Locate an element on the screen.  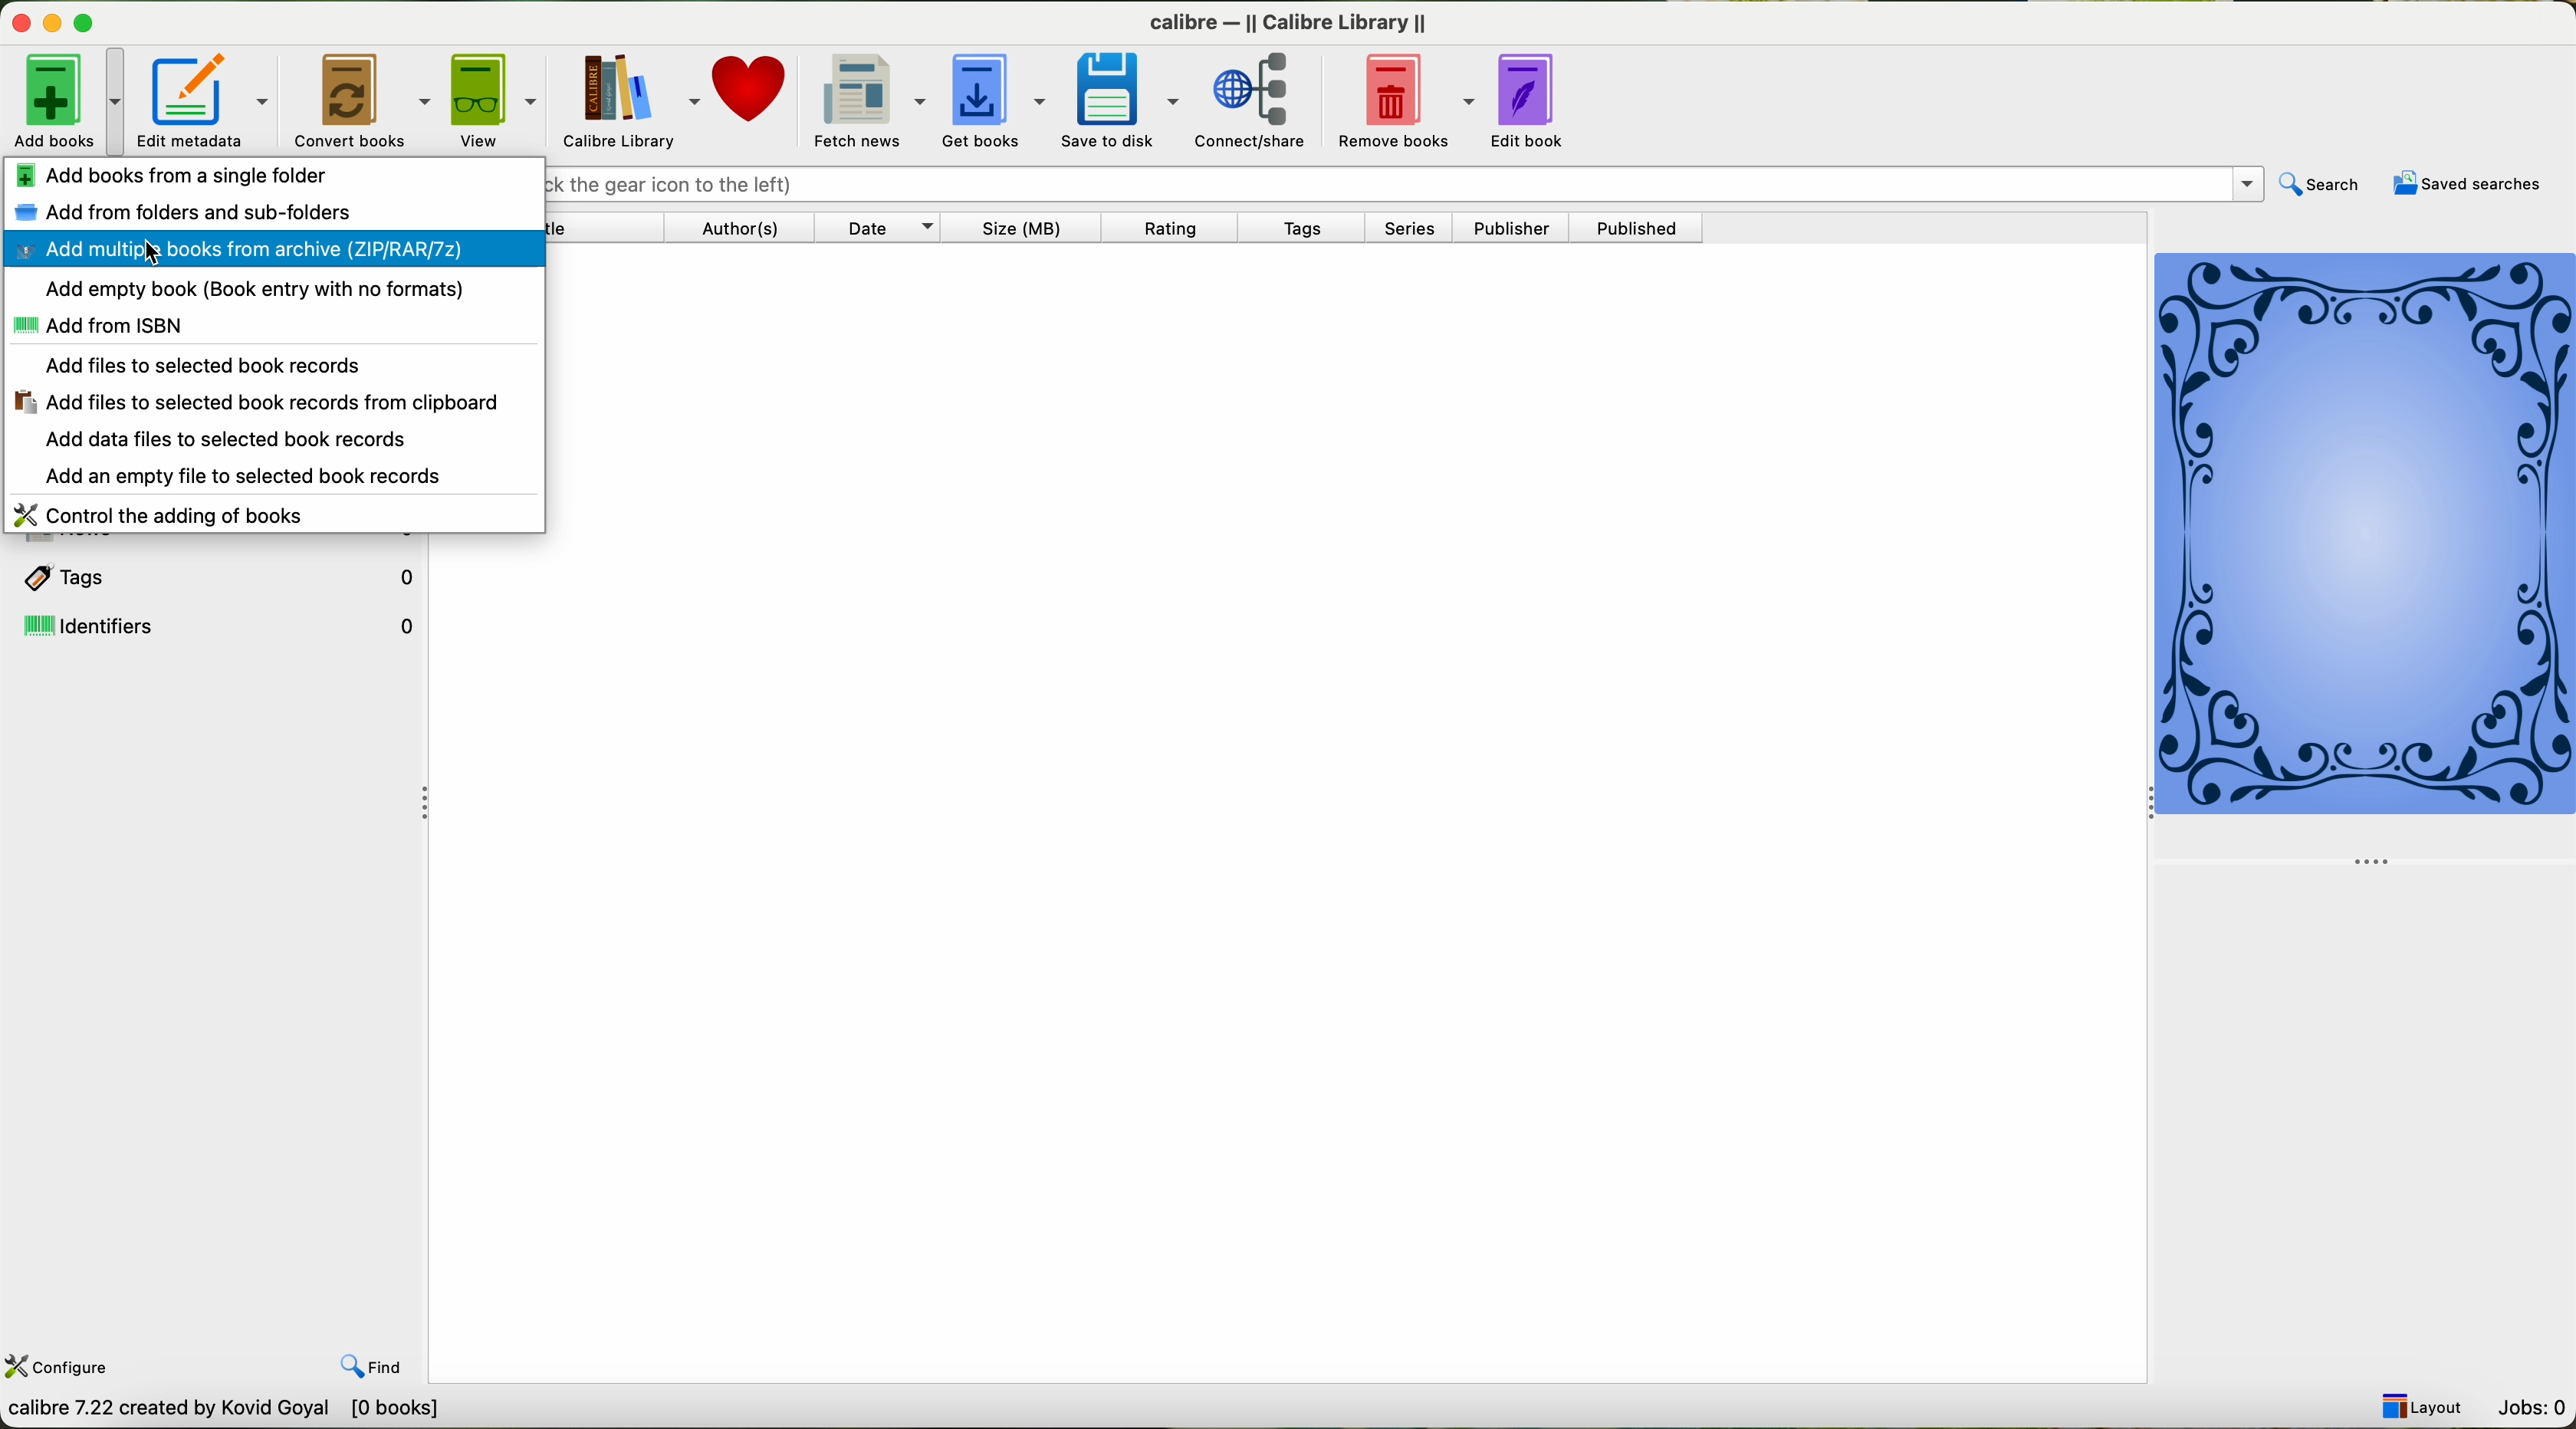
control to adding of books is located at coordinates (164, 514).